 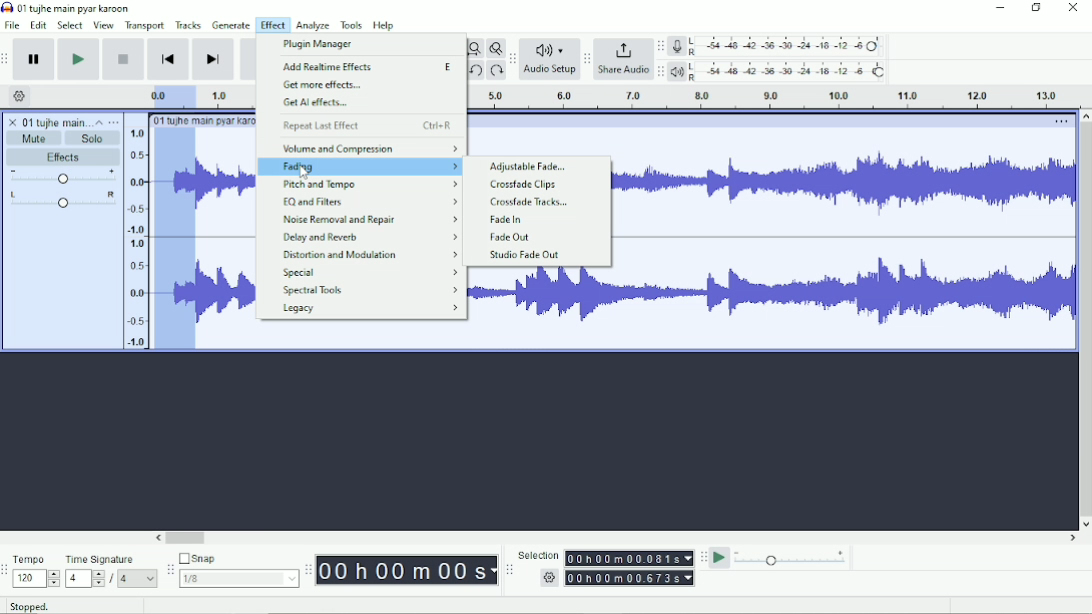 What do you see at coordinates (238, 559) in the screenshot?
I see `Snap` at bounding box center [238, 559].